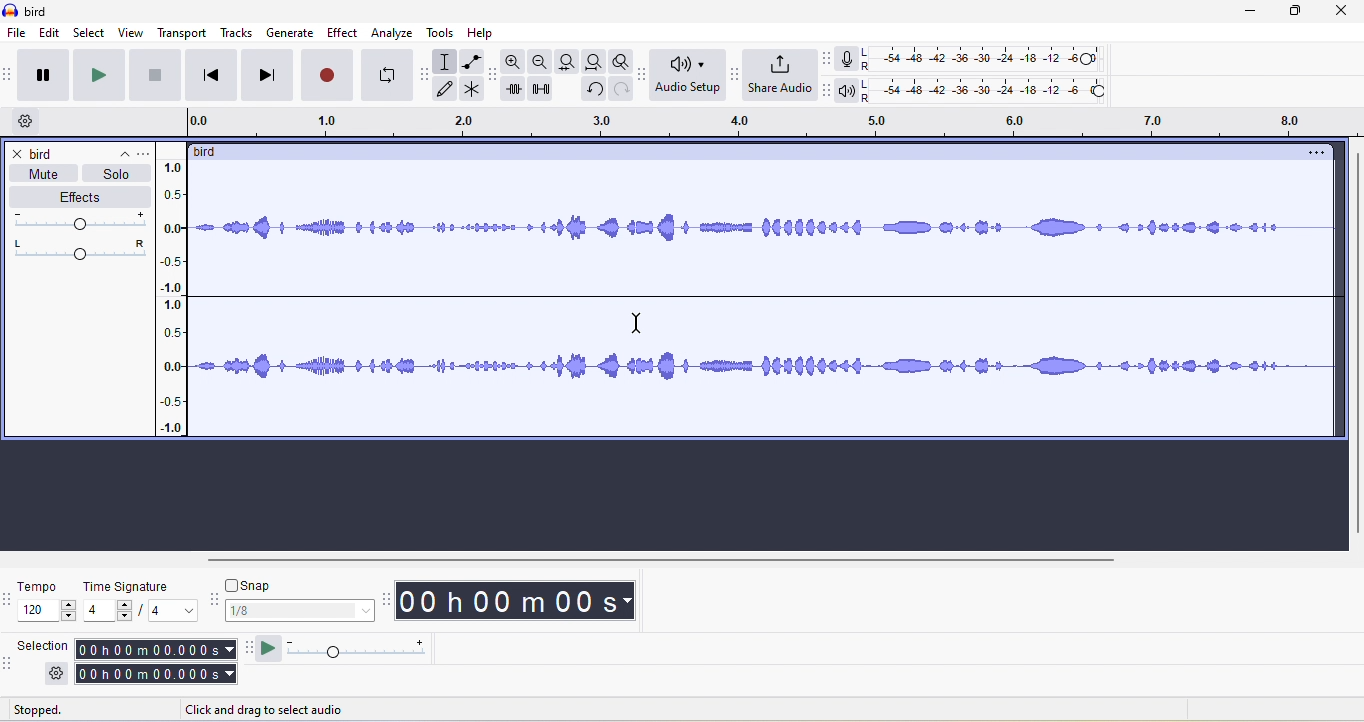 The height and width of the screenshot is (722, 1364). I want to click on audacity selection toolbar, so click(9, 662).